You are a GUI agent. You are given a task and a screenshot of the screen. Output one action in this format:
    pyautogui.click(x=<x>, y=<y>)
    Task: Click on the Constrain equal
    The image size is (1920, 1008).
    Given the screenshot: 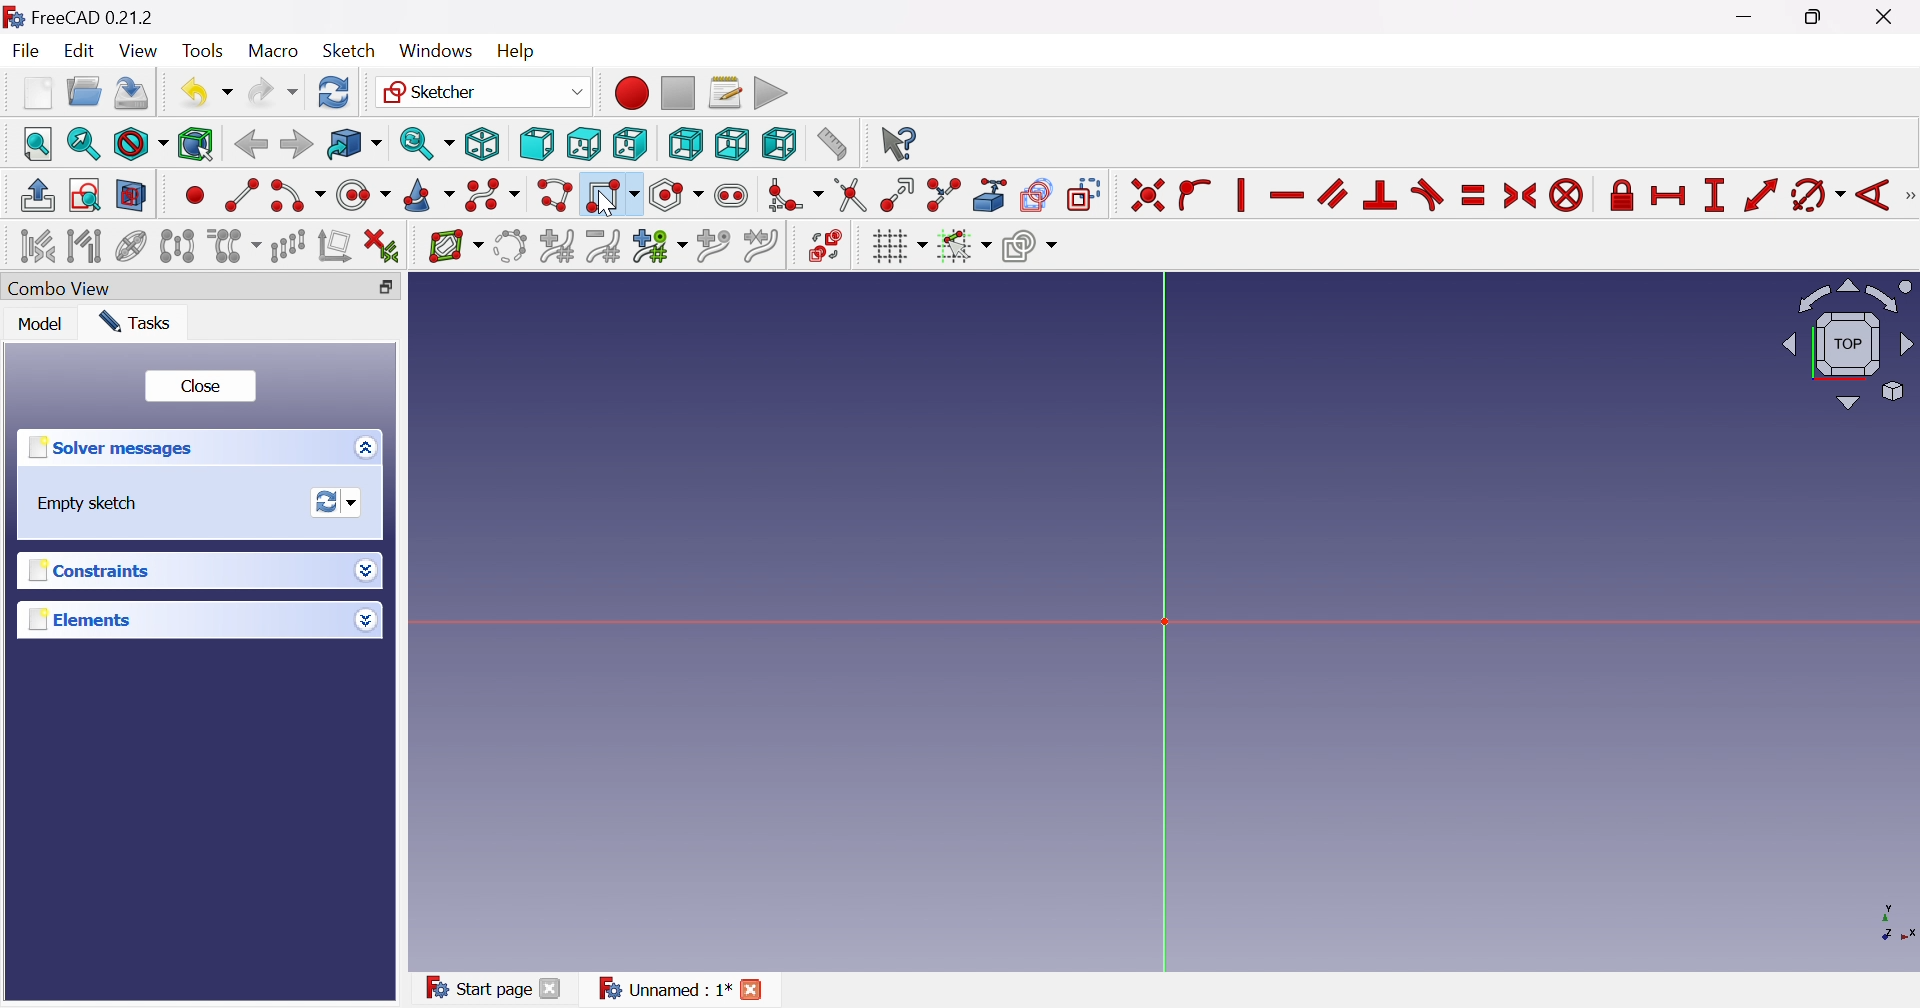 What is the action you would take?
    pyautogui.click(x=1475, y=197)
    